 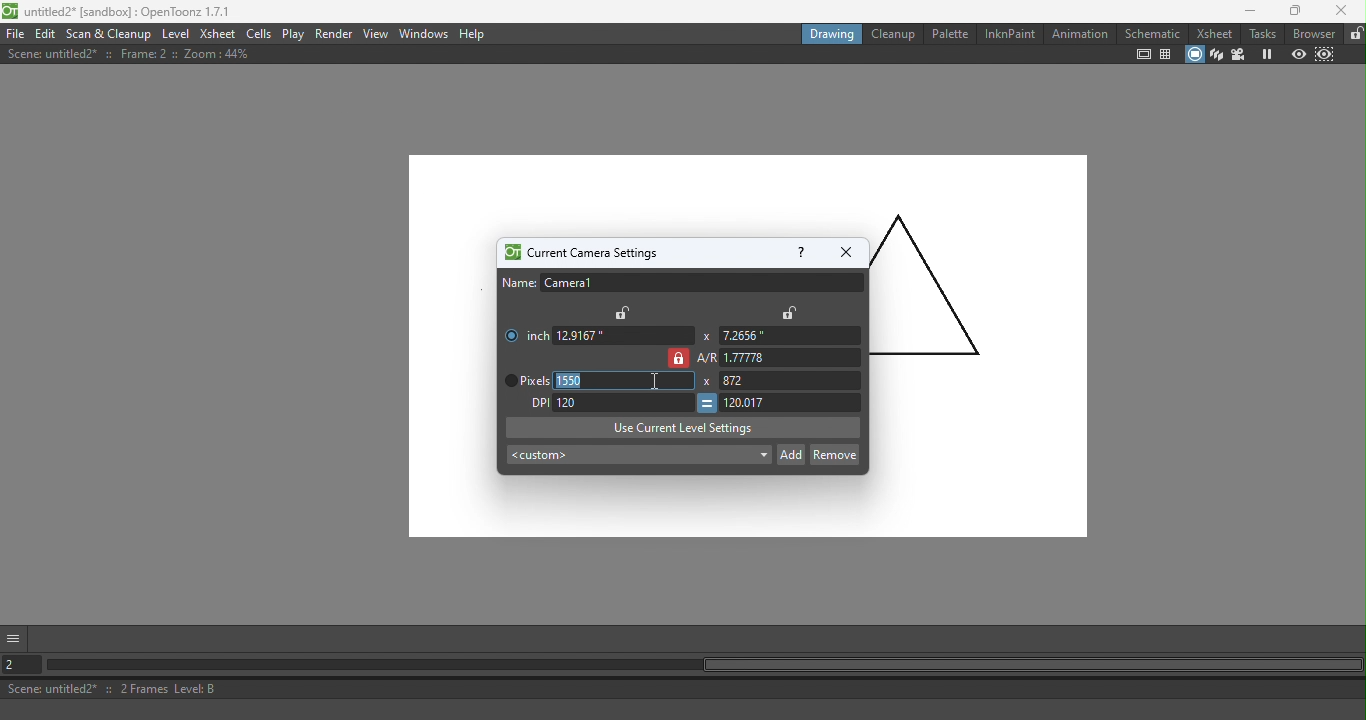 I want to click on Palette, so click(x=948, y=34).